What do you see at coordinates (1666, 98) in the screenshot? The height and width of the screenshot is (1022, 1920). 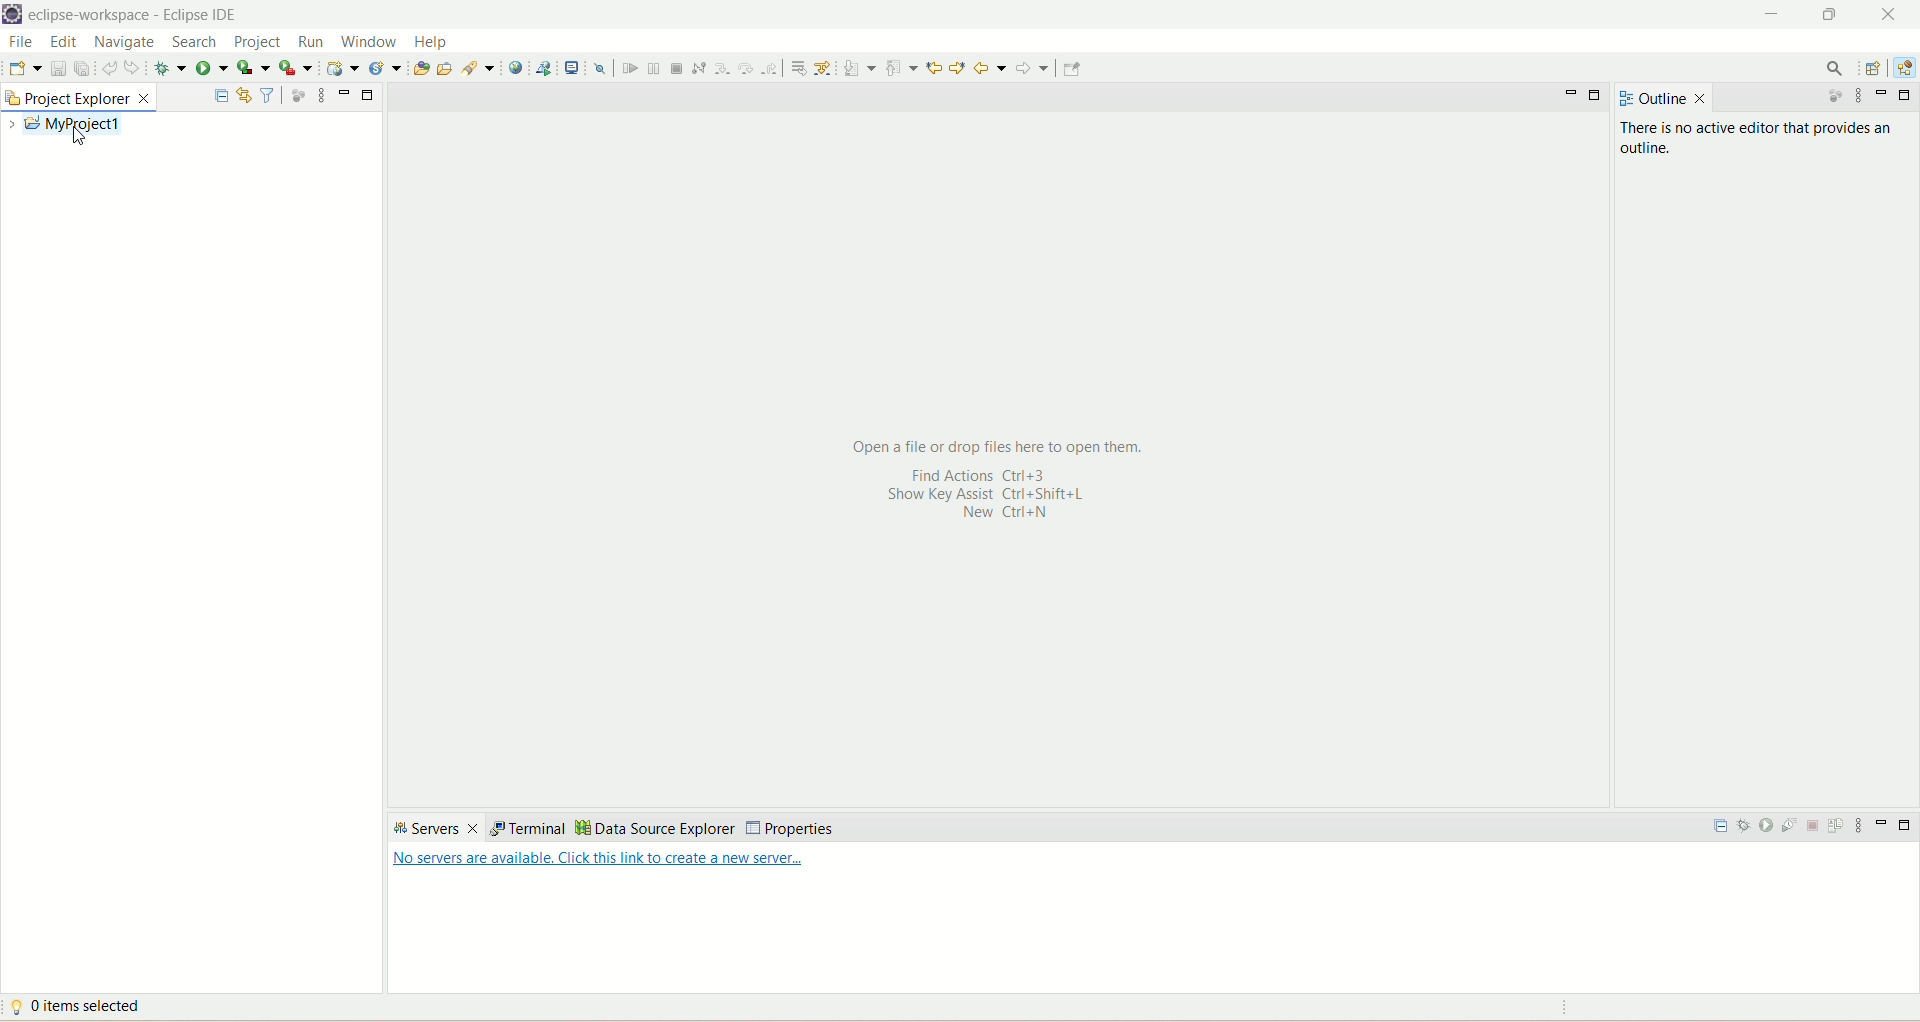 I see `outline` at bounding box center [1666, 98].